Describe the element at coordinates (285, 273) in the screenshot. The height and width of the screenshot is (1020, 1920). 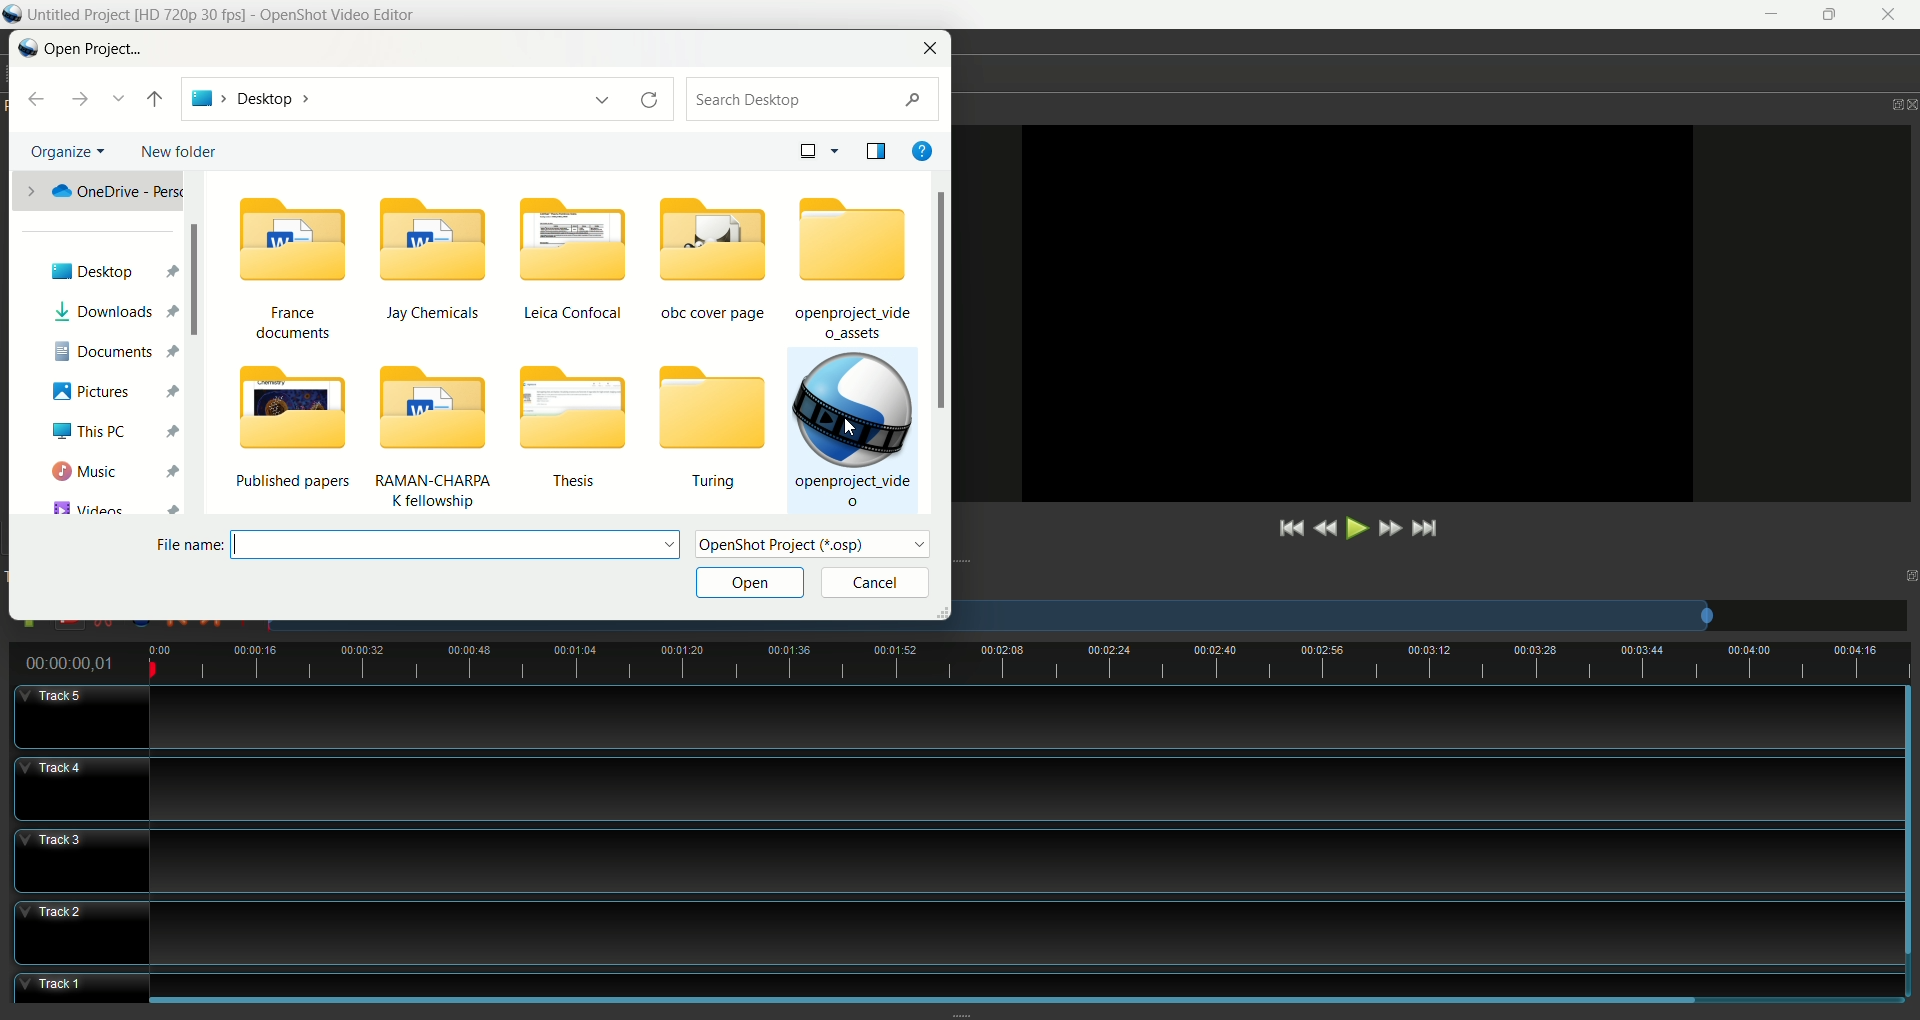
I see `France
documents` at that location.